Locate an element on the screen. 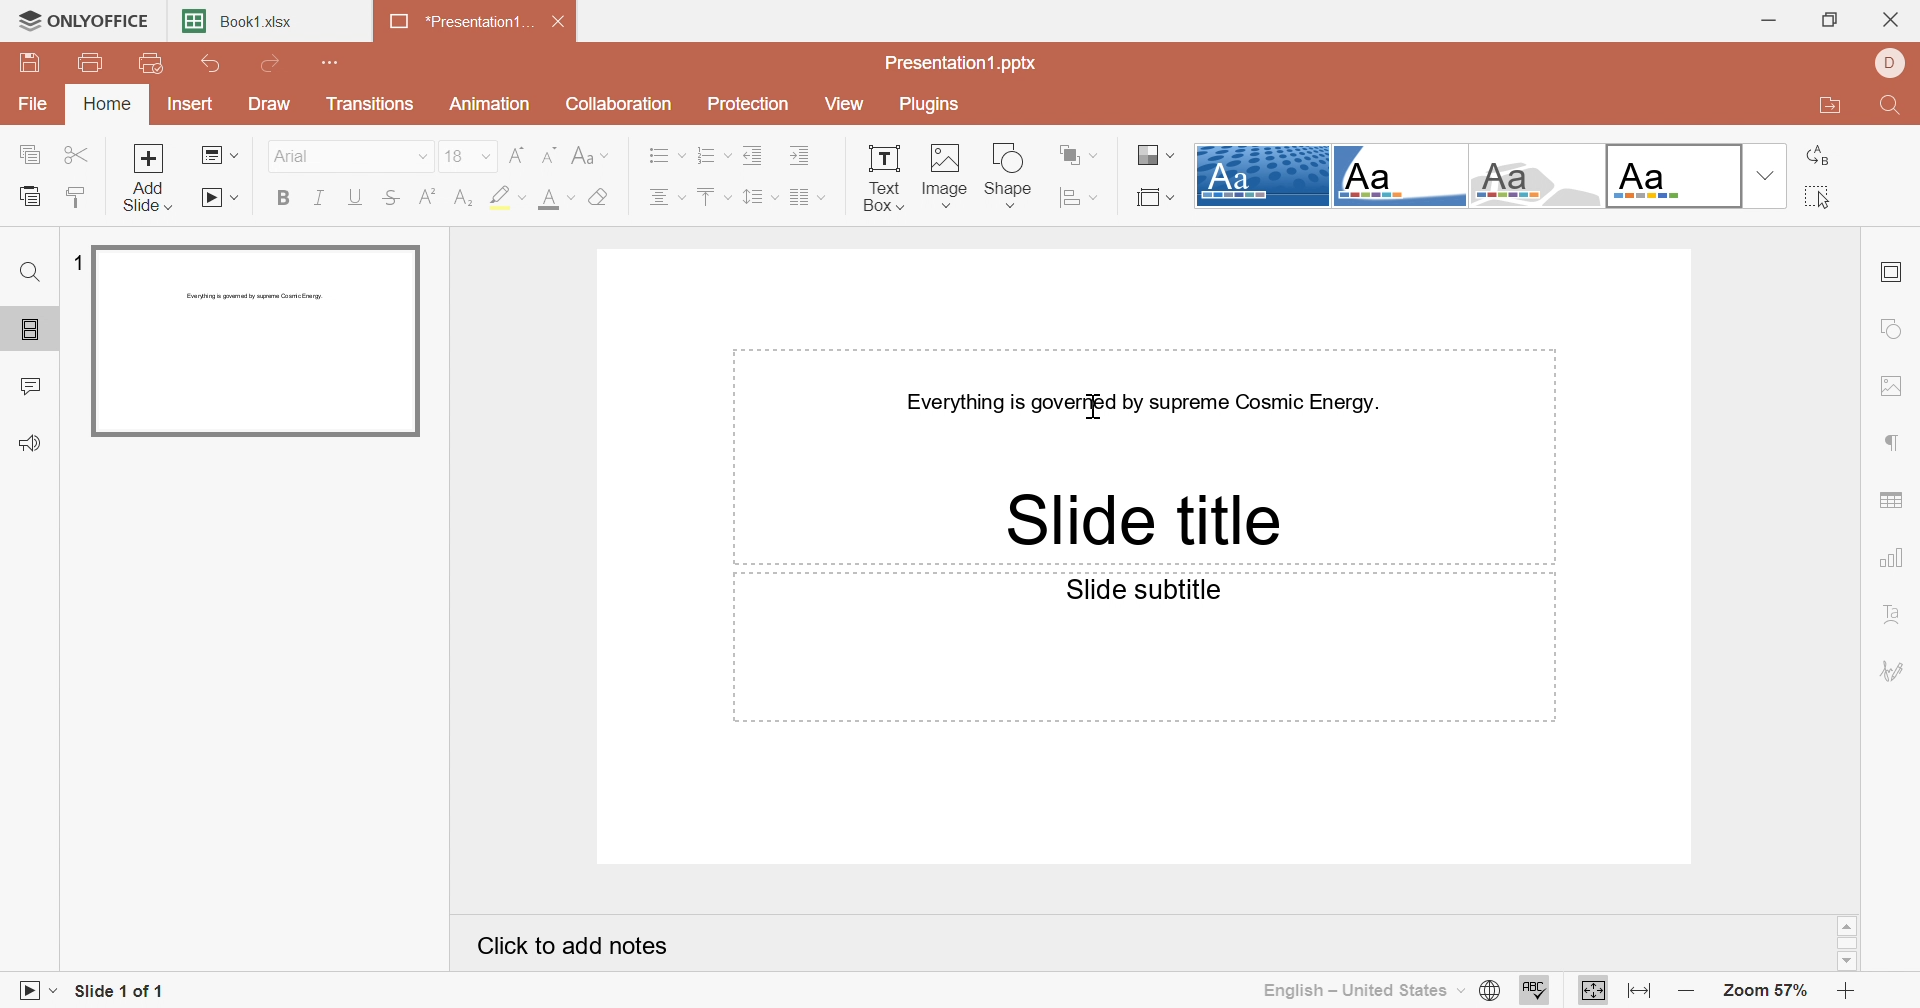 This screenshot has height=1008, width=1920. Clear is located at coordinates (603, 197).